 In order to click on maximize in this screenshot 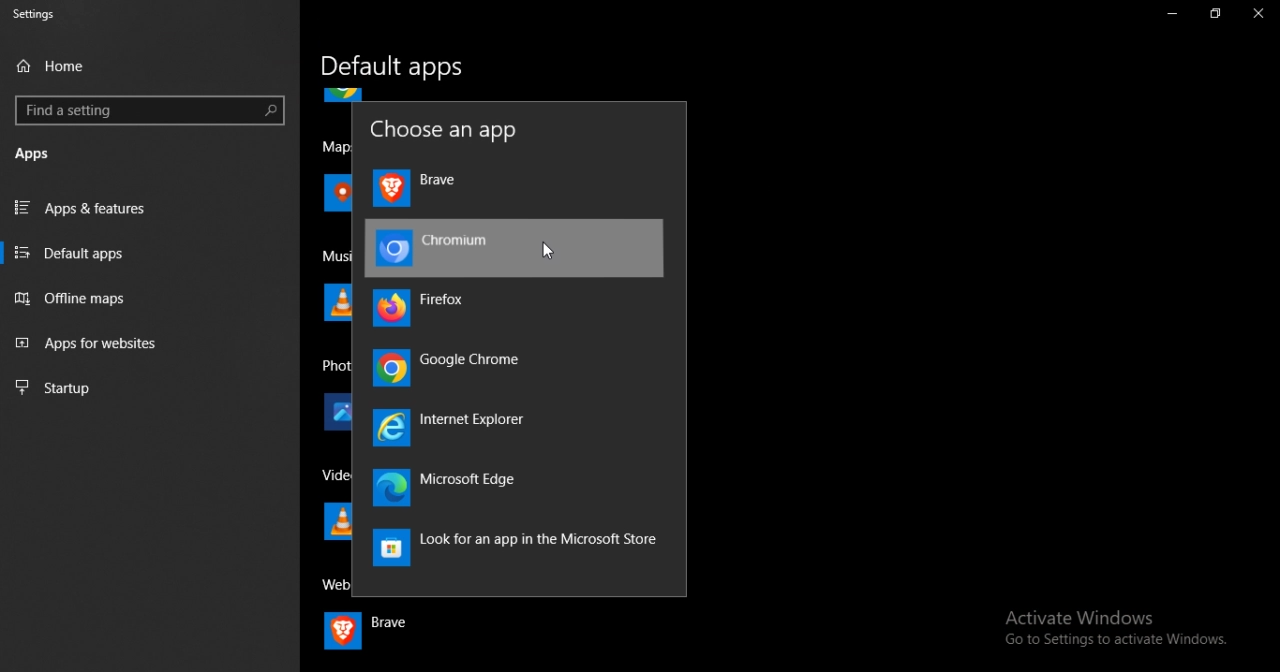, I will do `click(1214, 15)`.